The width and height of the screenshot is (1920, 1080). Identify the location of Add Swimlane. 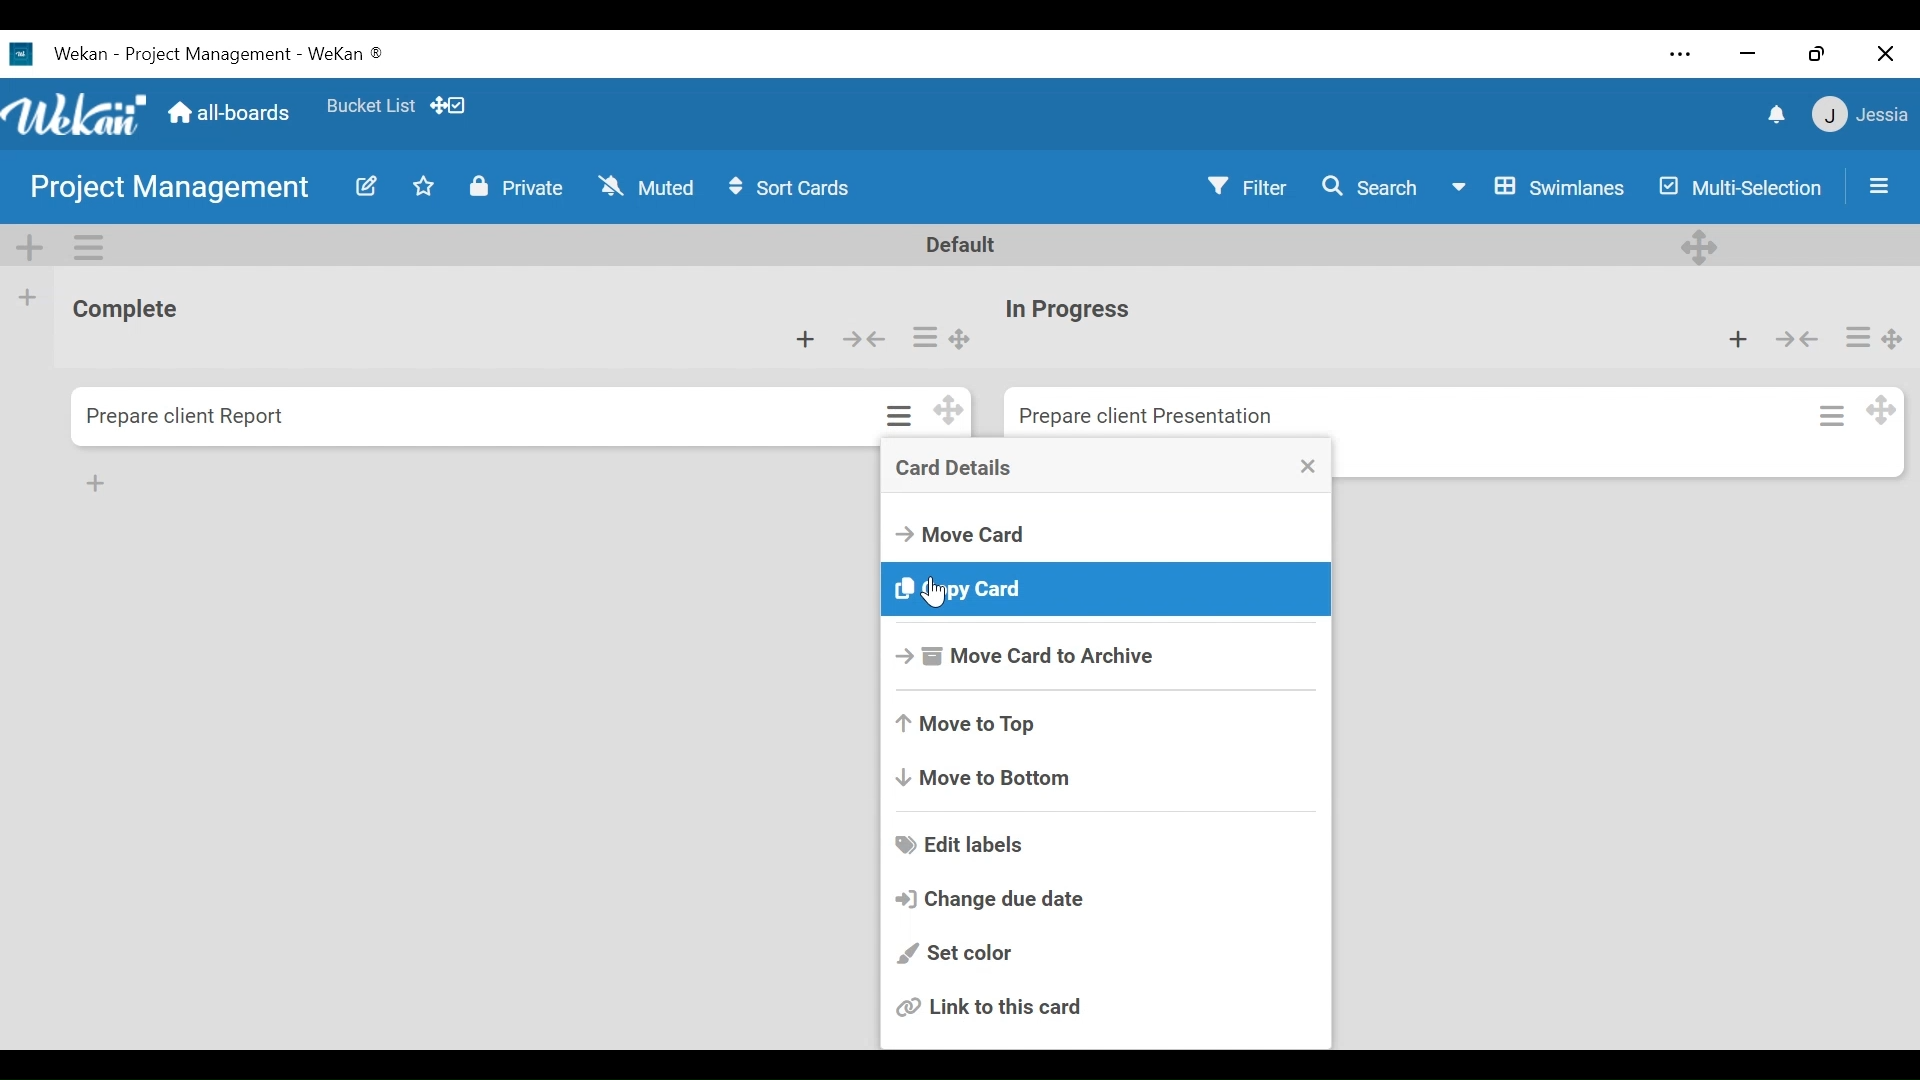
(35, 248).